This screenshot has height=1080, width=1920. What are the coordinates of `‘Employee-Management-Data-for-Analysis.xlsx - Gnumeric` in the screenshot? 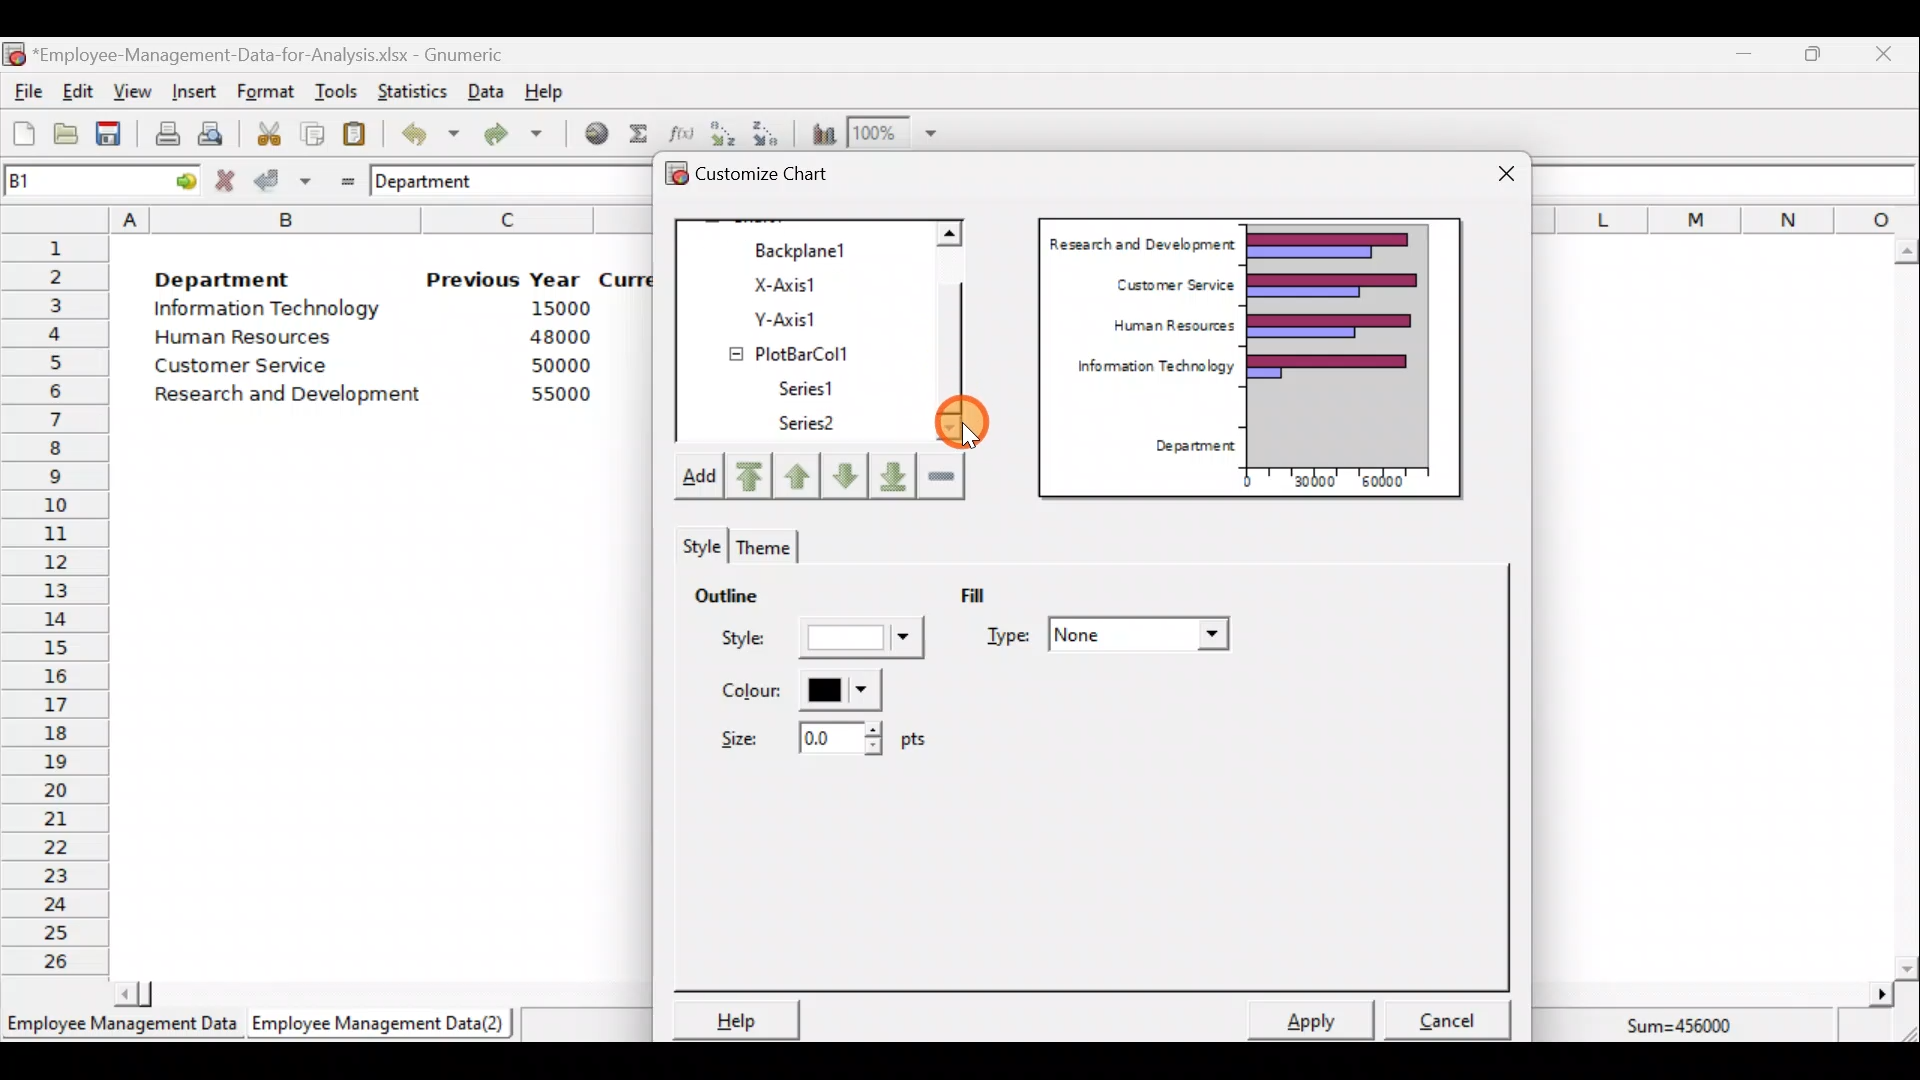 It's located at (274, 53).